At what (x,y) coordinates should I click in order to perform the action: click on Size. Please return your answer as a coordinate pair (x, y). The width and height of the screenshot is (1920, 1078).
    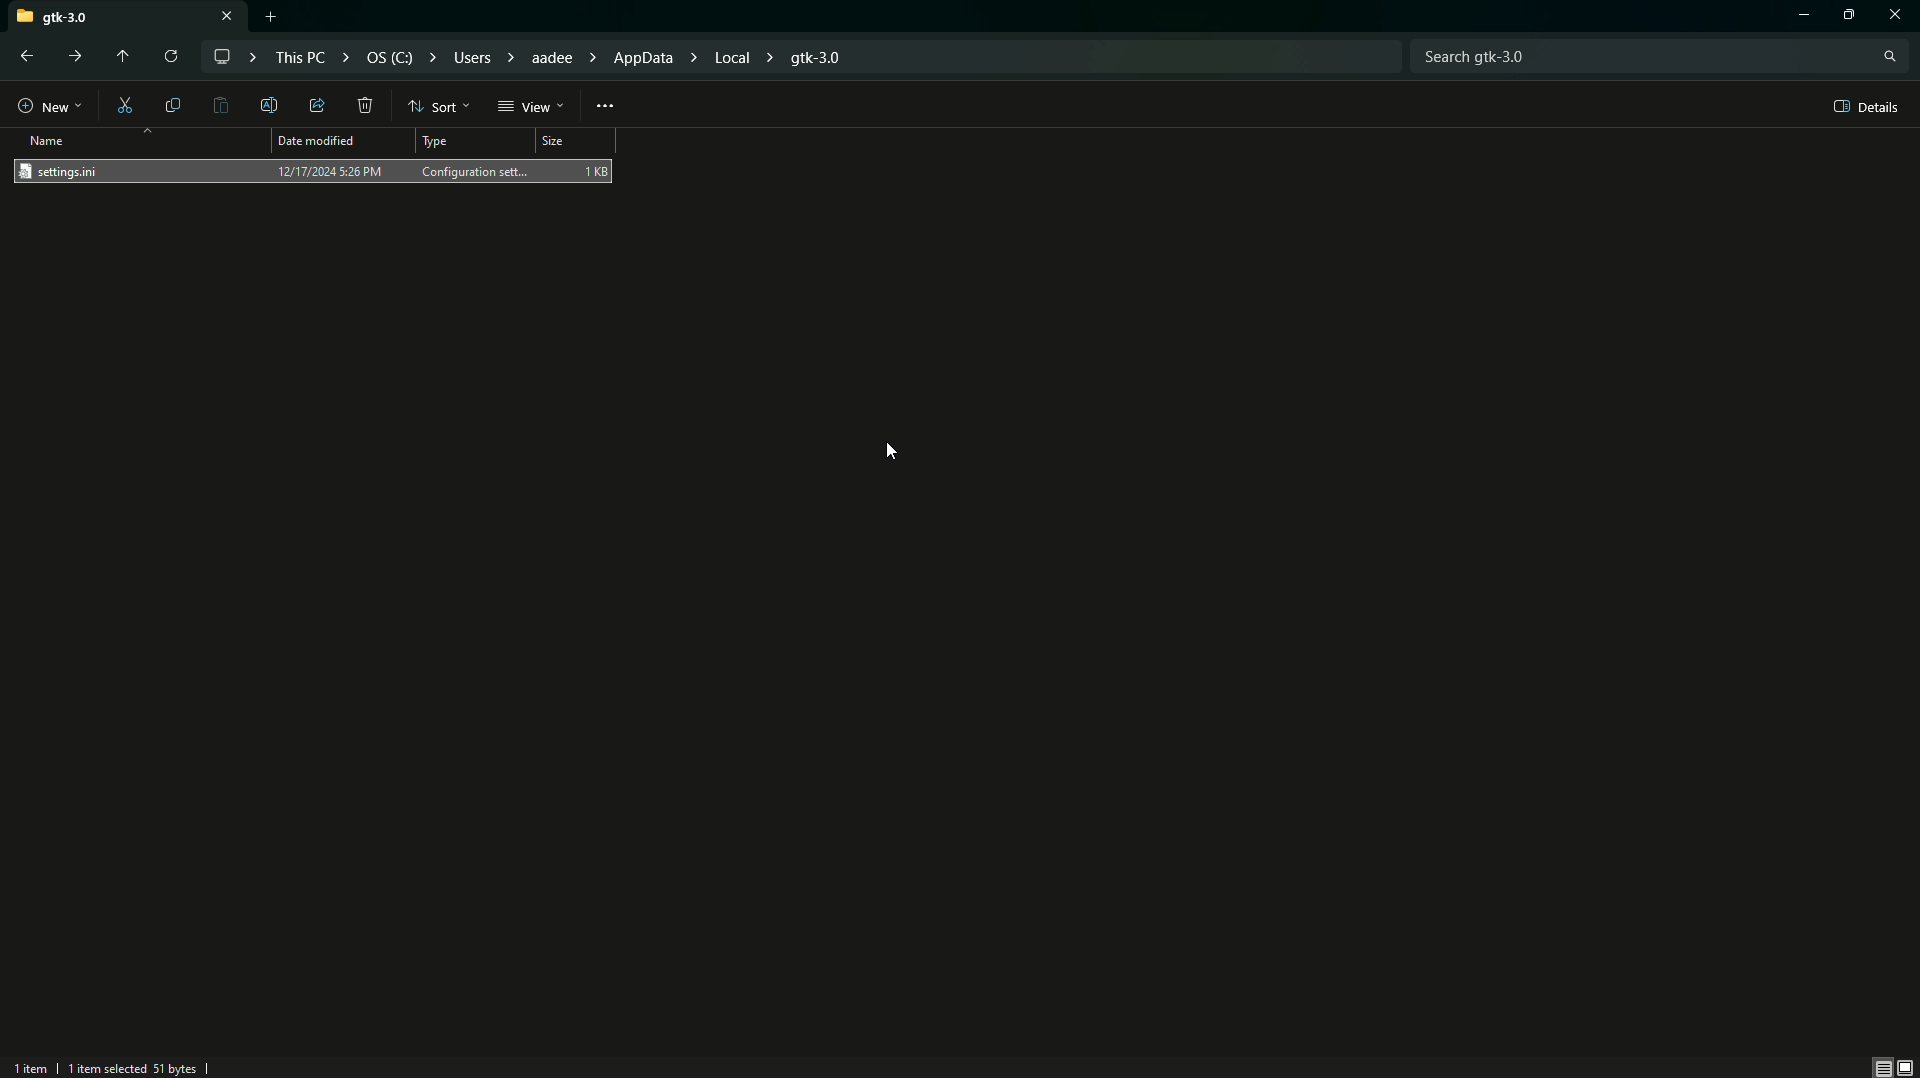
    Looking at the image, I should click on (573, 144).